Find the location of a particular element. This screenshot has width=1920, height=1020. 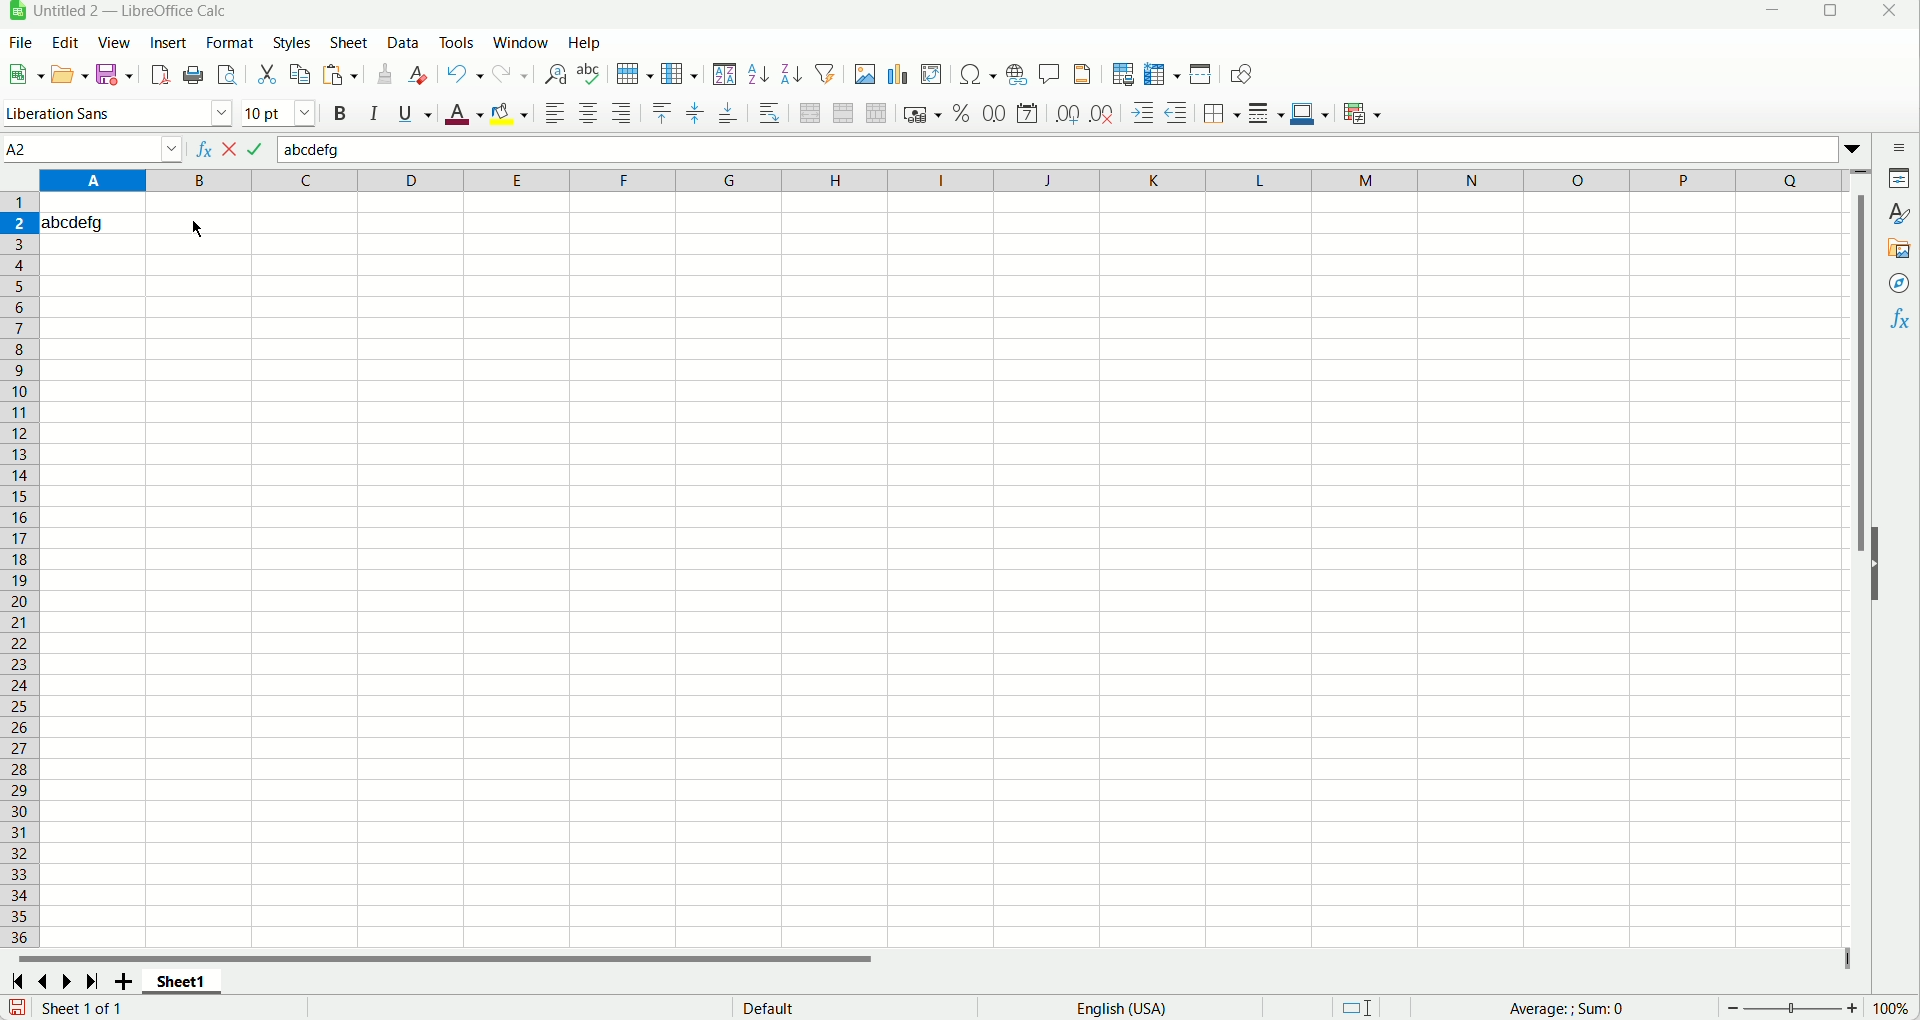

new is located at coordinates (28, 72).